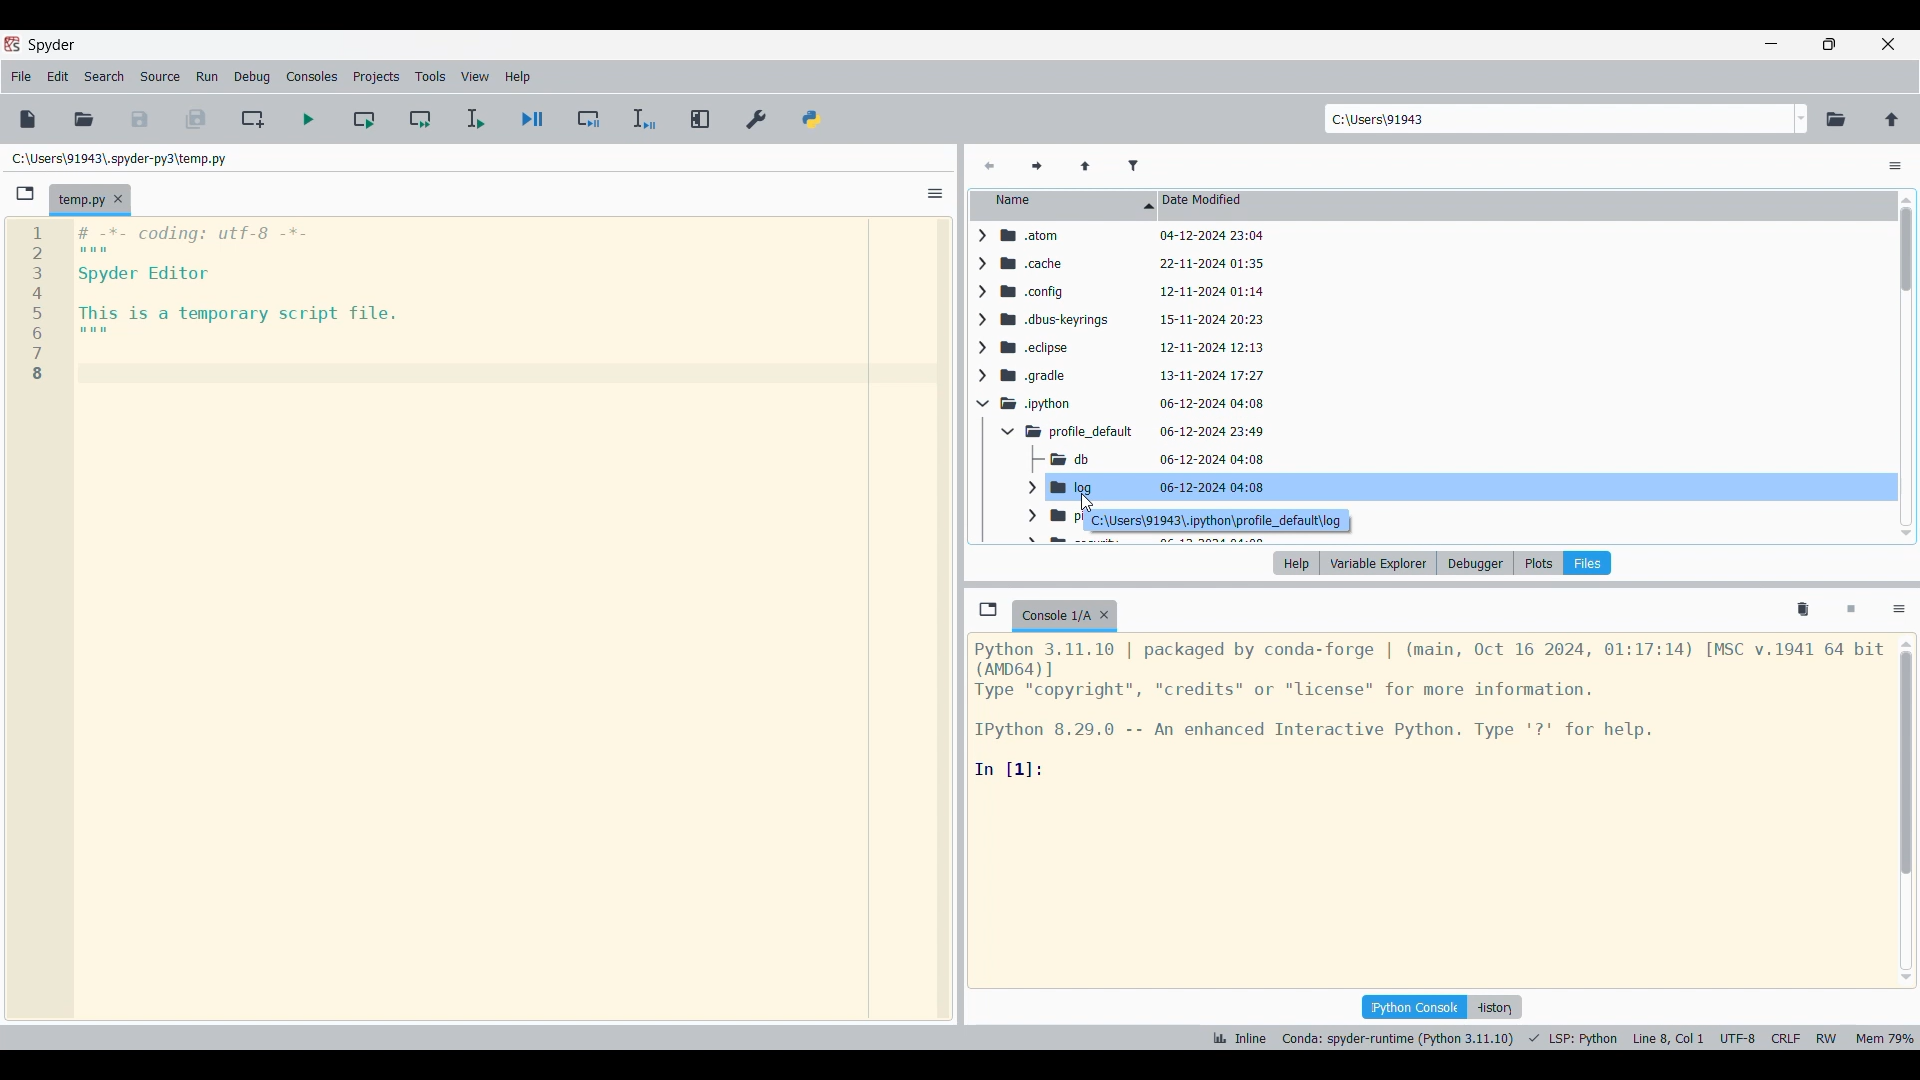  What do you see at coordinates (1133, 167) in the screenshot?
I see `Filter` at bounding box center [1133, 167].